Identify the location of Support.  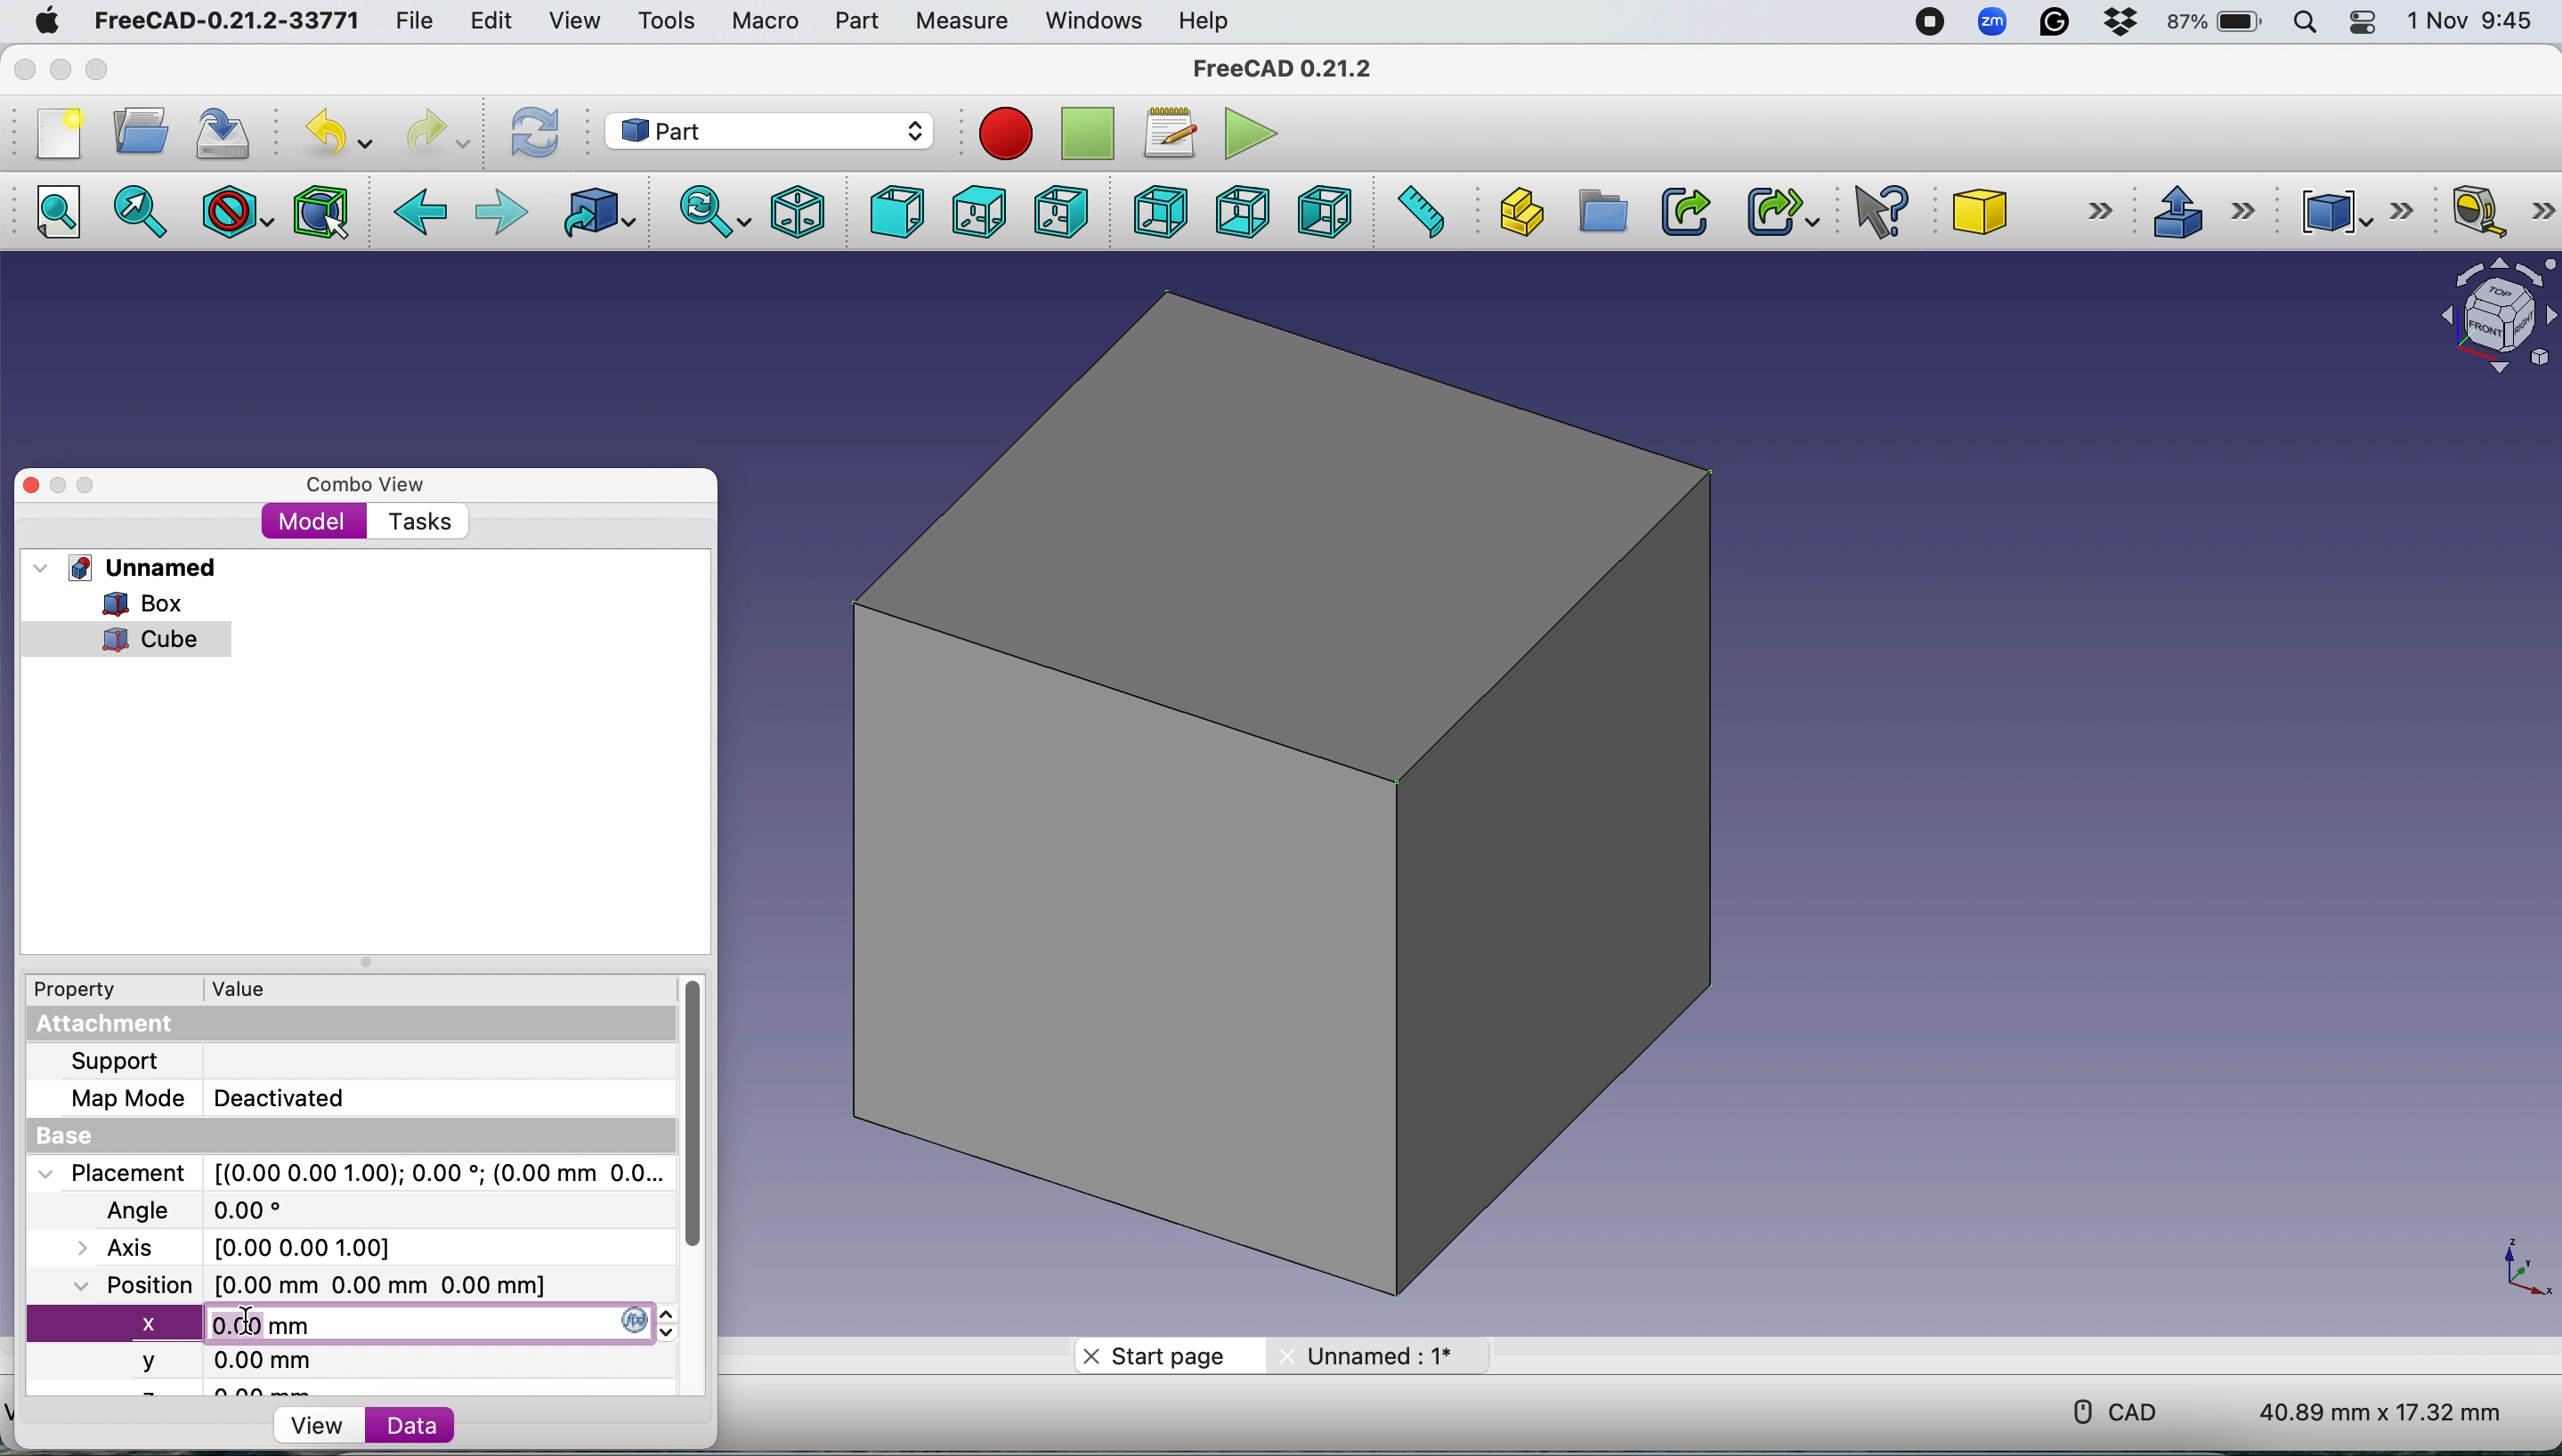
(114, 1059).